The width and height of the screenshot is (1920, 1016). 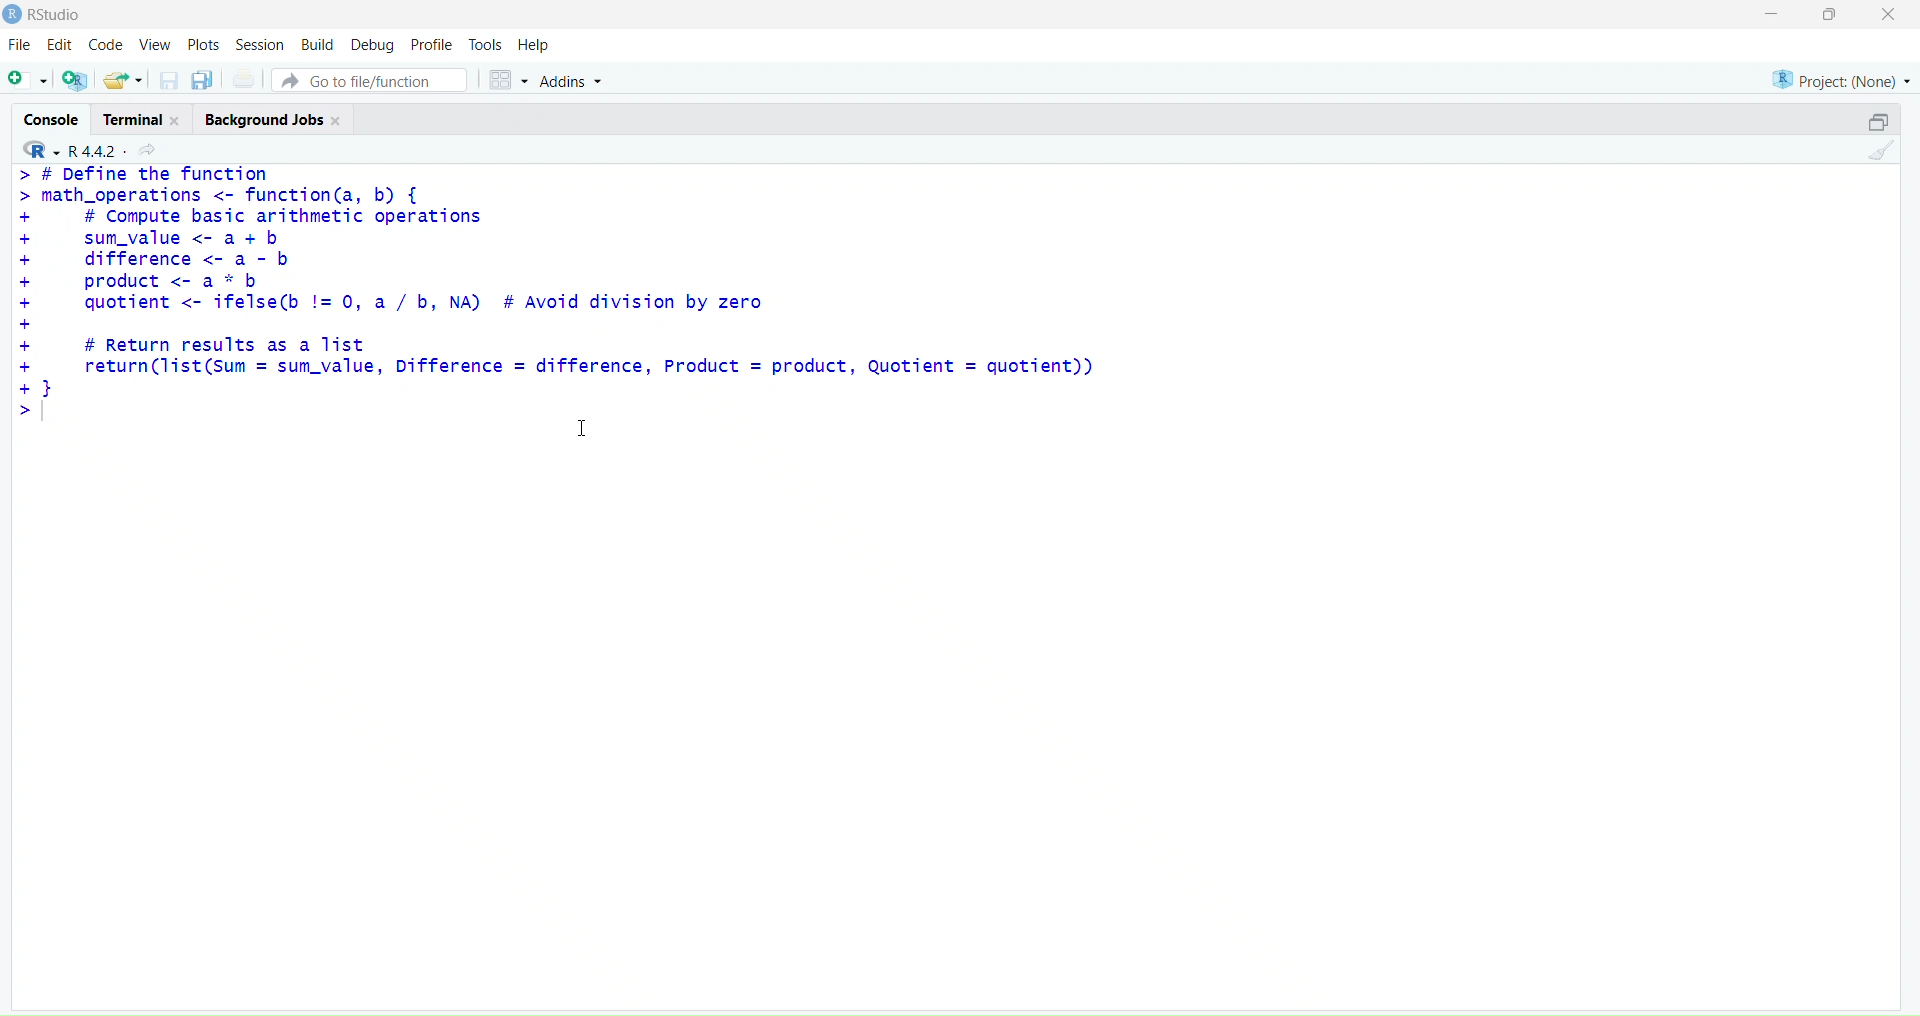 I want to click on Maximize, so click(x=1878, y=118).